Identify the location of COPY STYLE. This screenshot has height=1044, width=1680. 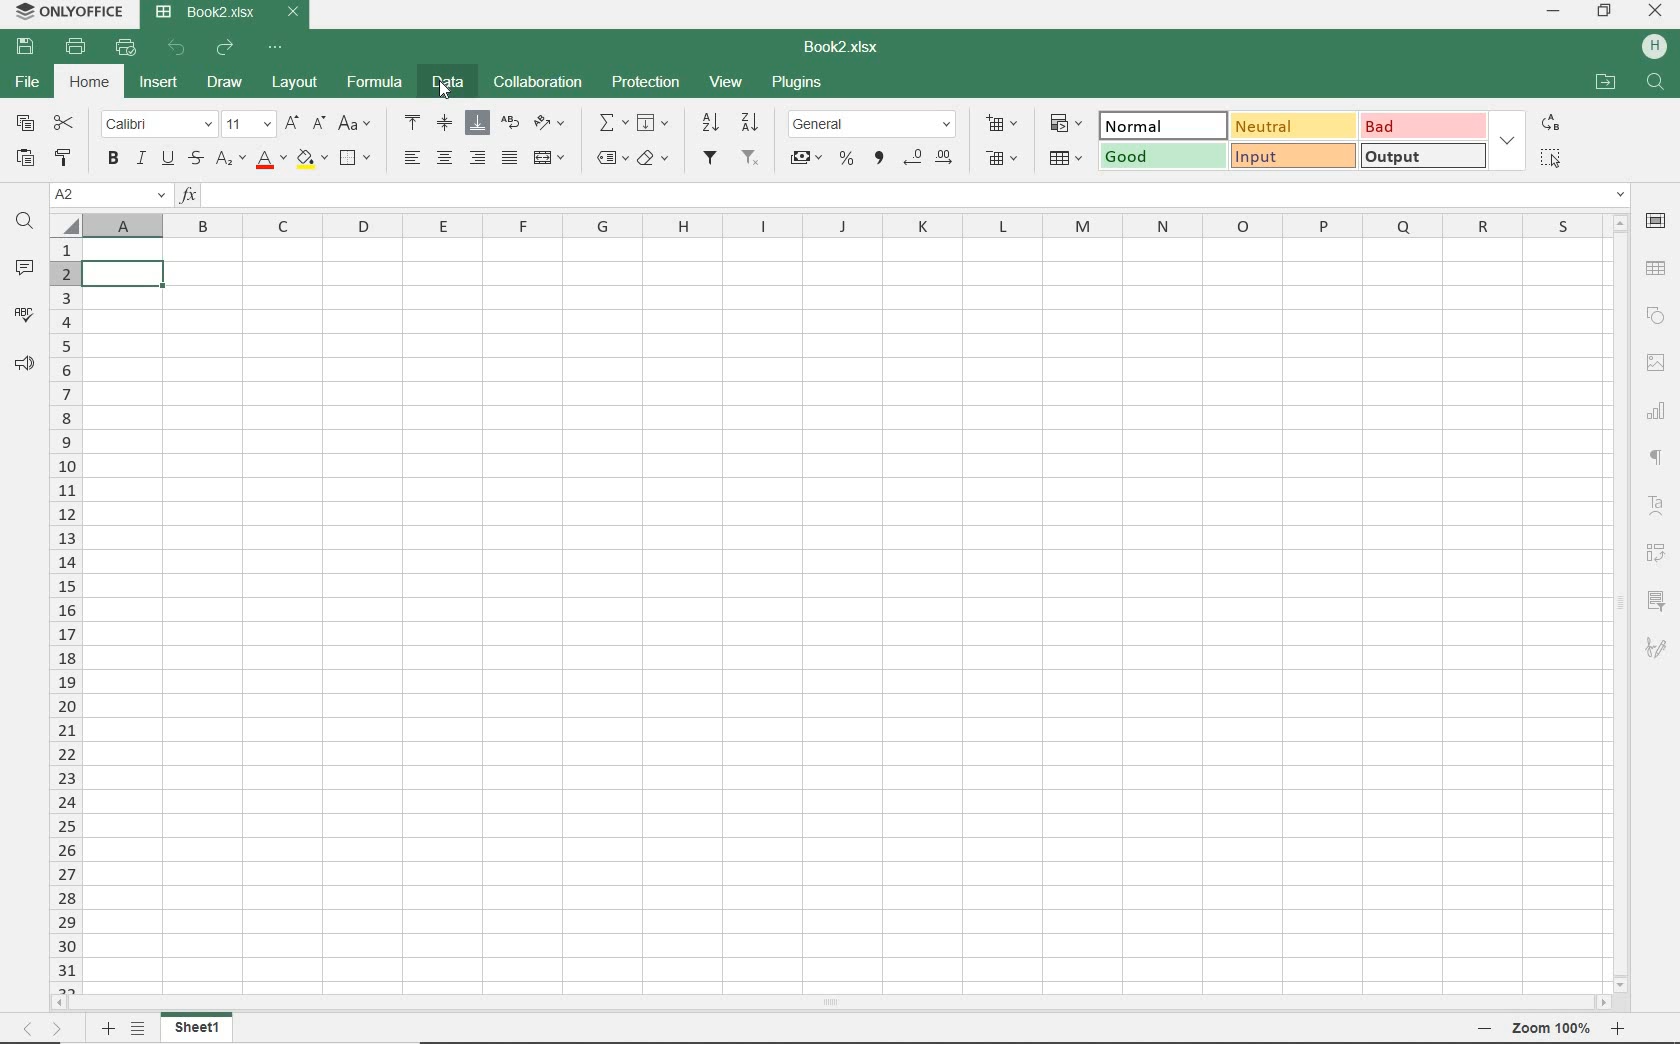
(65, 159).